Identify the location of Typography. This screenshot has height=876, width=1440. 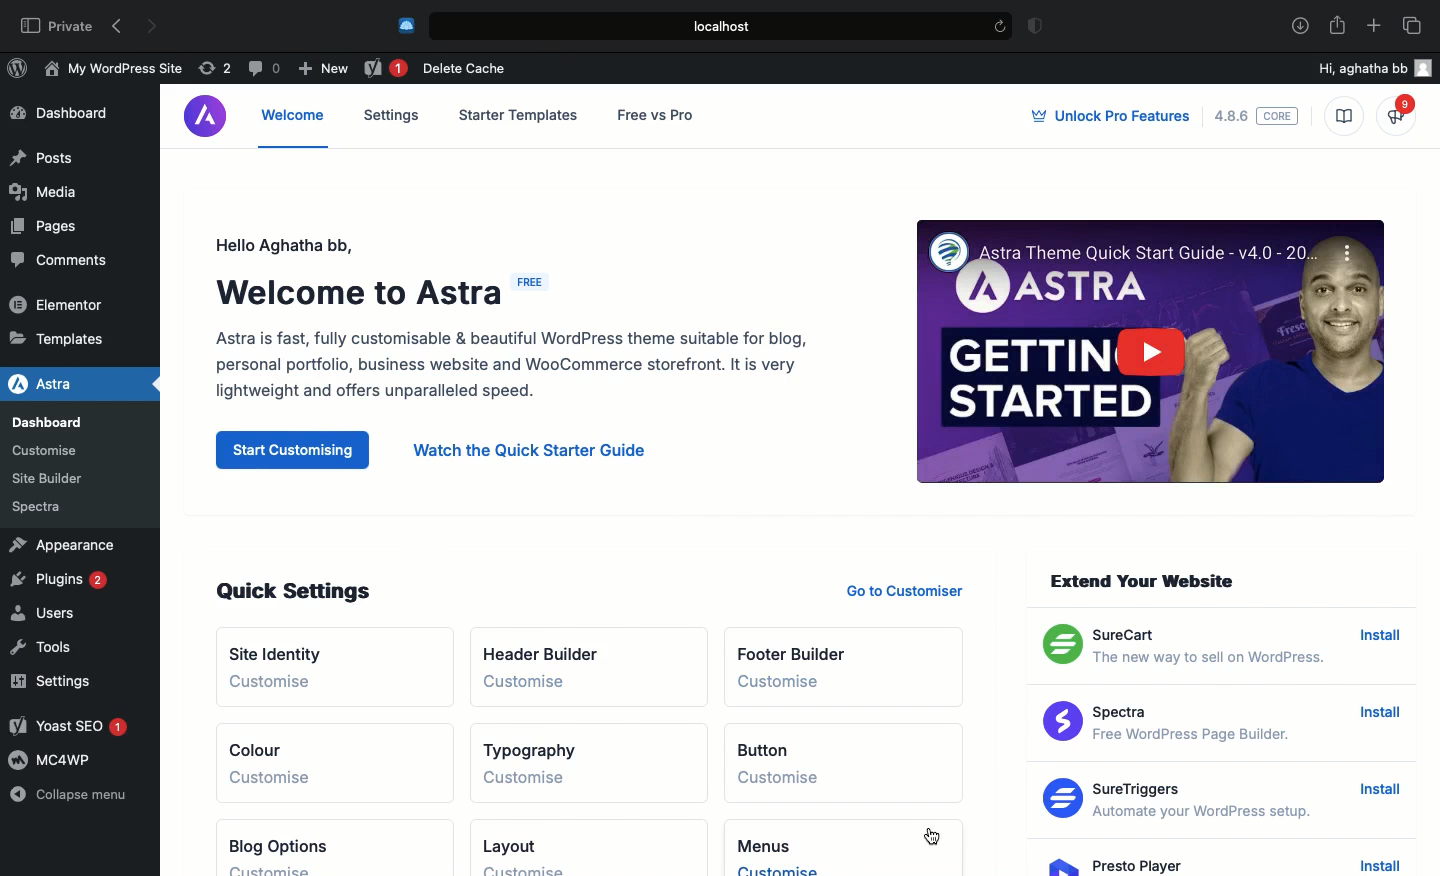
(535, 749).